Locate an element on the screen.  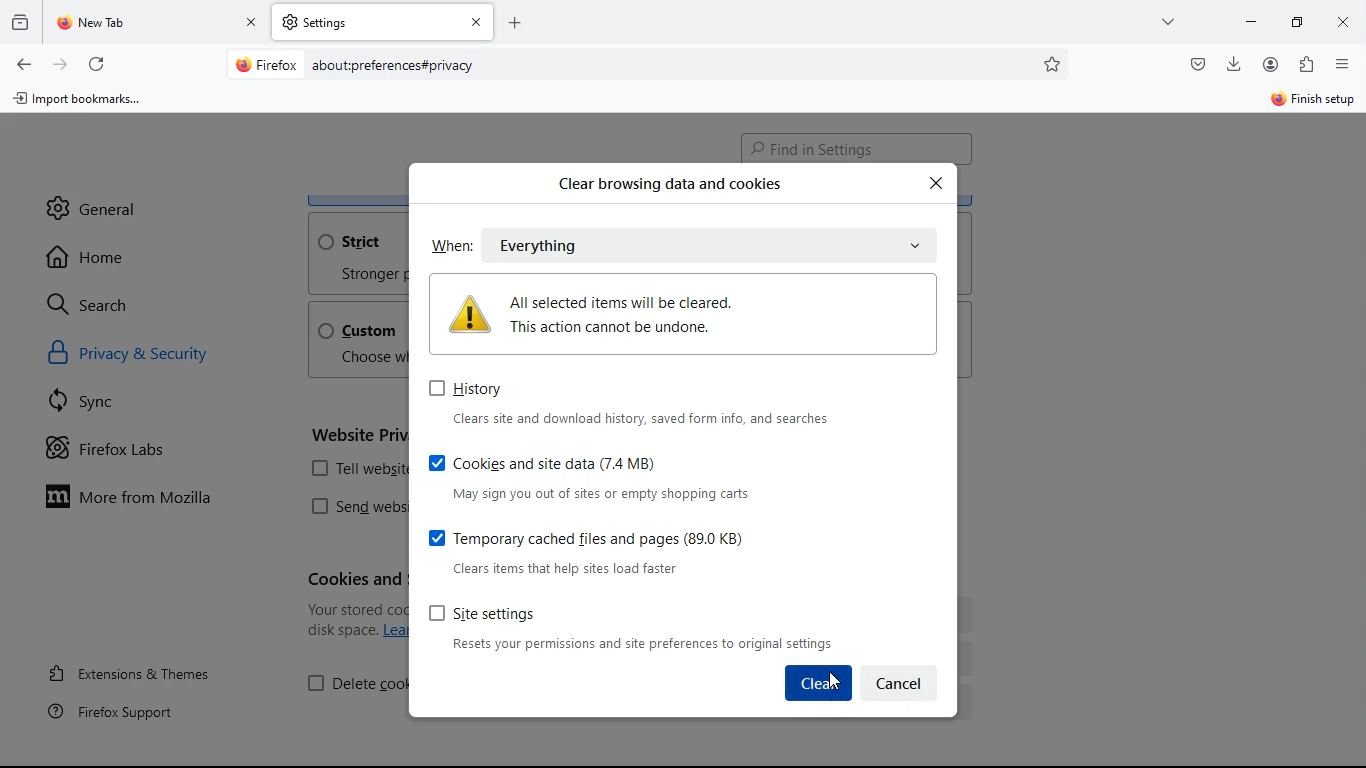
extensions & themes is located at coordinates (147, 670).